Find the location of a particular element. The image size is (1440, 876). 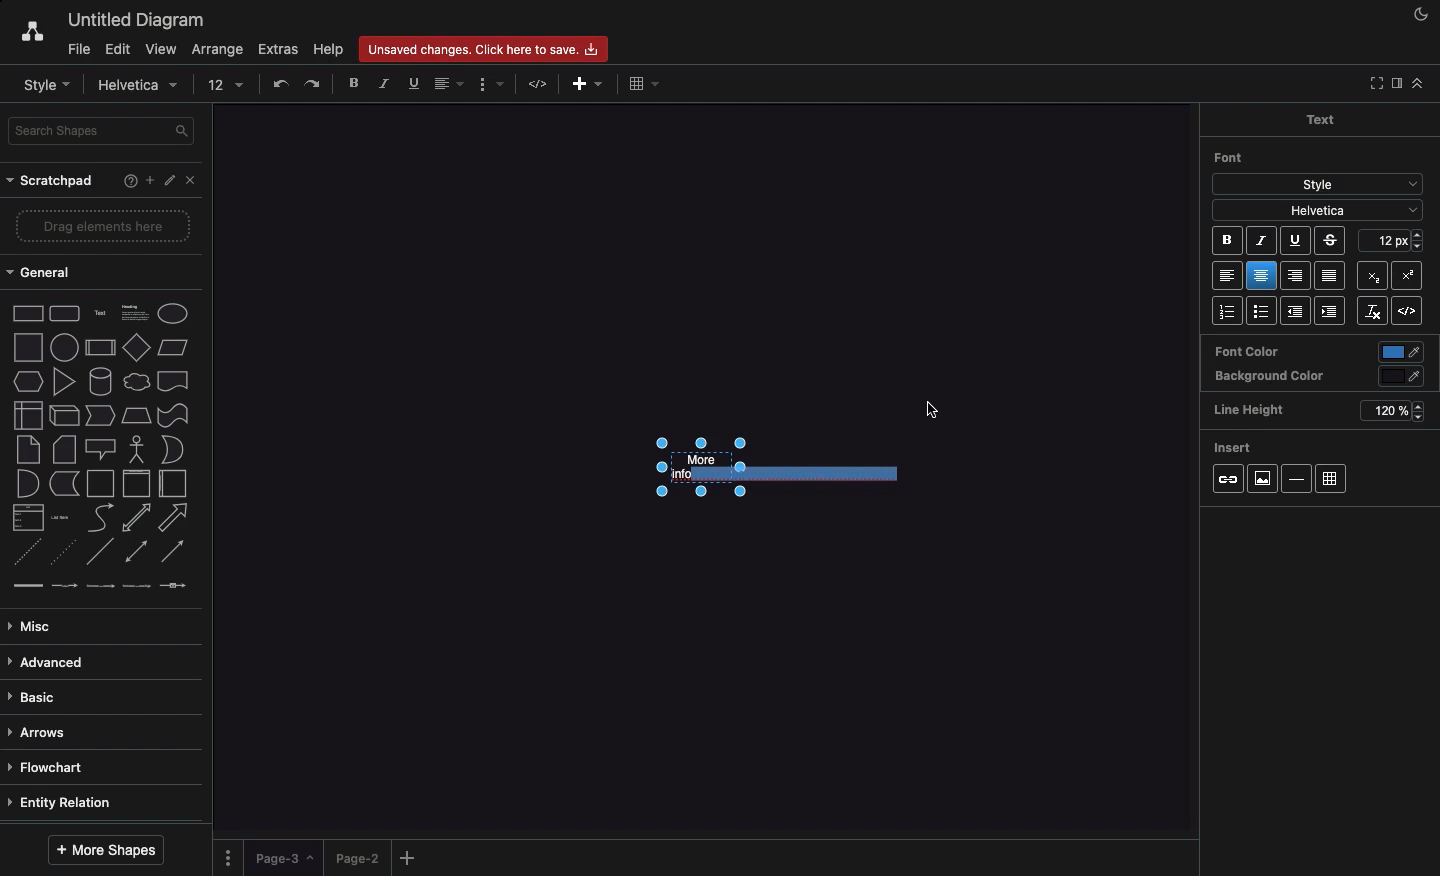

Help is located at coordinates (327, 49).